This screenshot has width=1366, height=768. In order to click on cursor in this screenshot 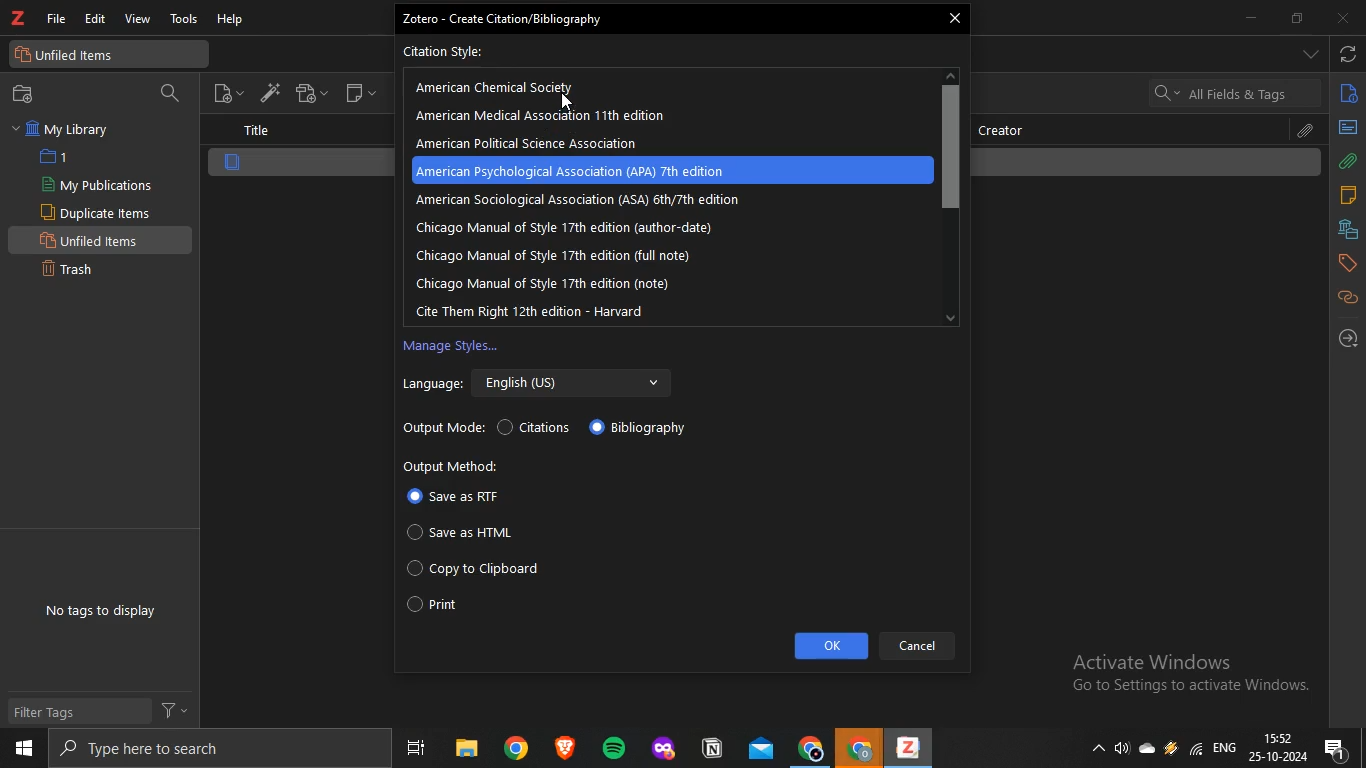, I will do `click(569, 104)`.